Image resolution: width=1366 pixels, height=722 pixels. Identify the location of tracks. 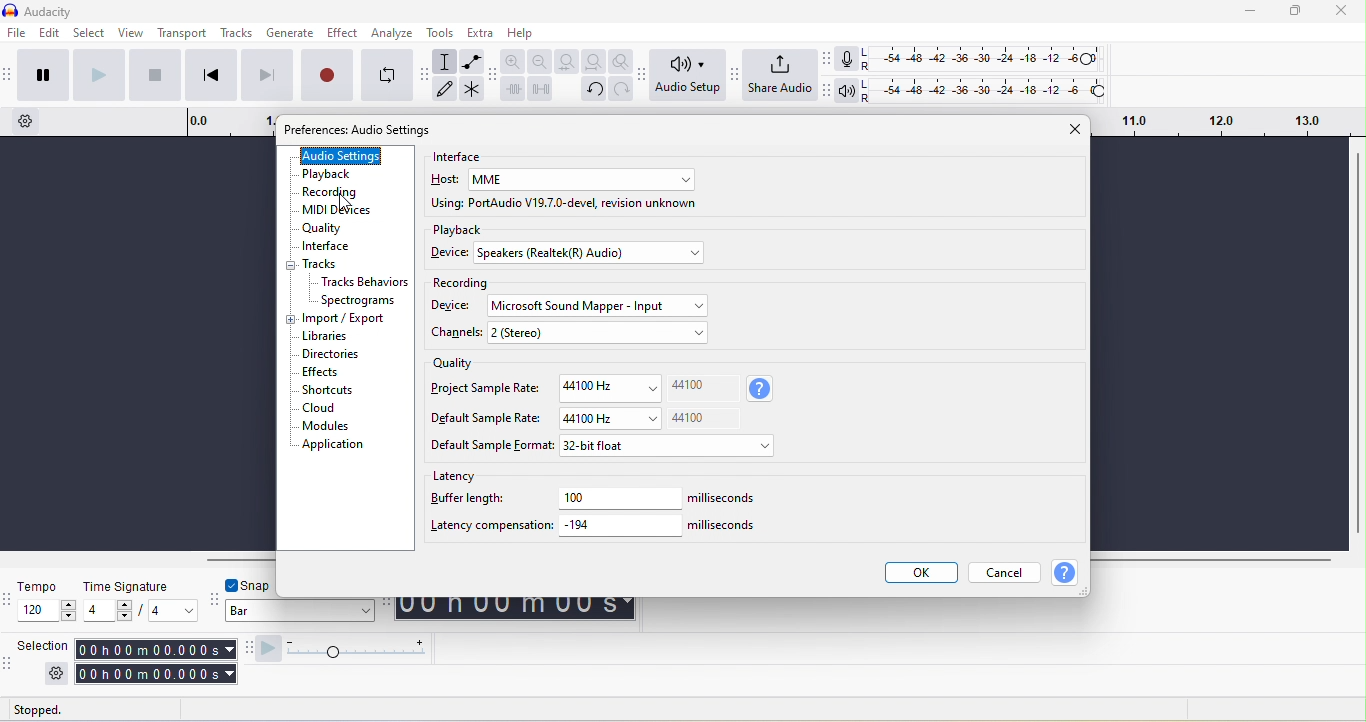
(234, 32).